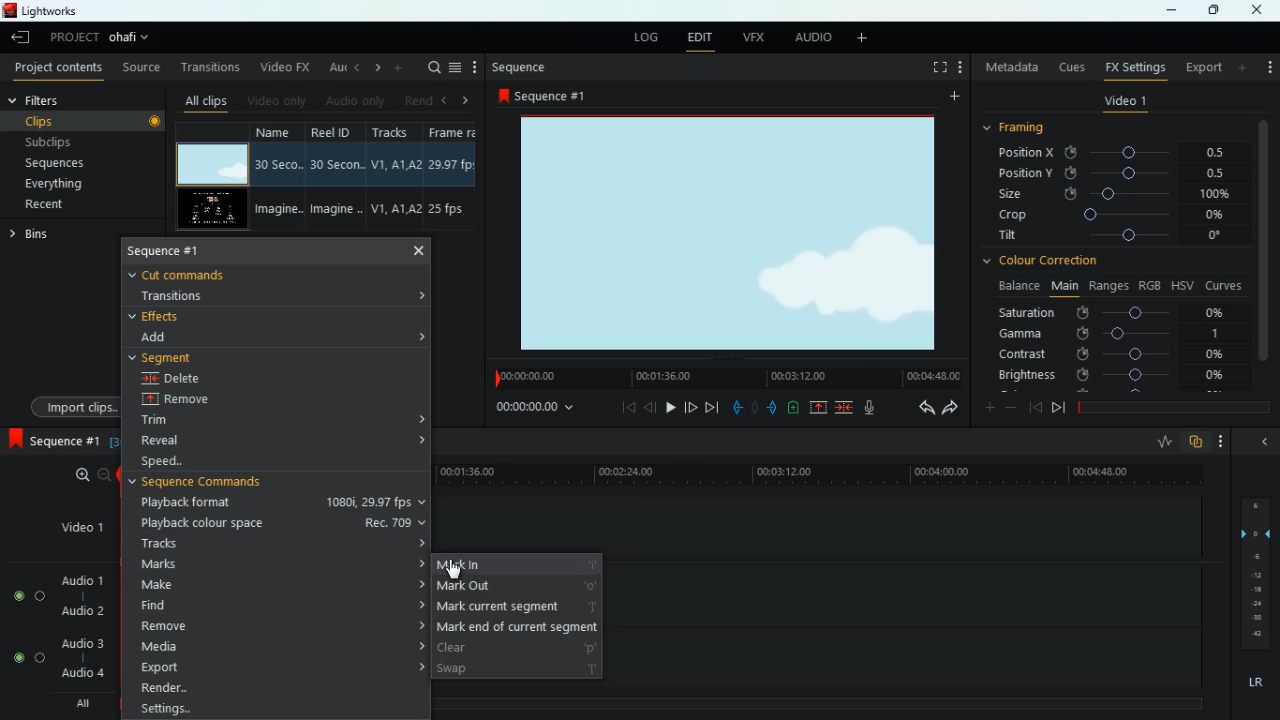 Image resolution: width=1280 pixels, height=720 pixels. What do you see at coordinates (809, 473) in the screenshot?
I see `timeline` at bounding box center [809, 473].